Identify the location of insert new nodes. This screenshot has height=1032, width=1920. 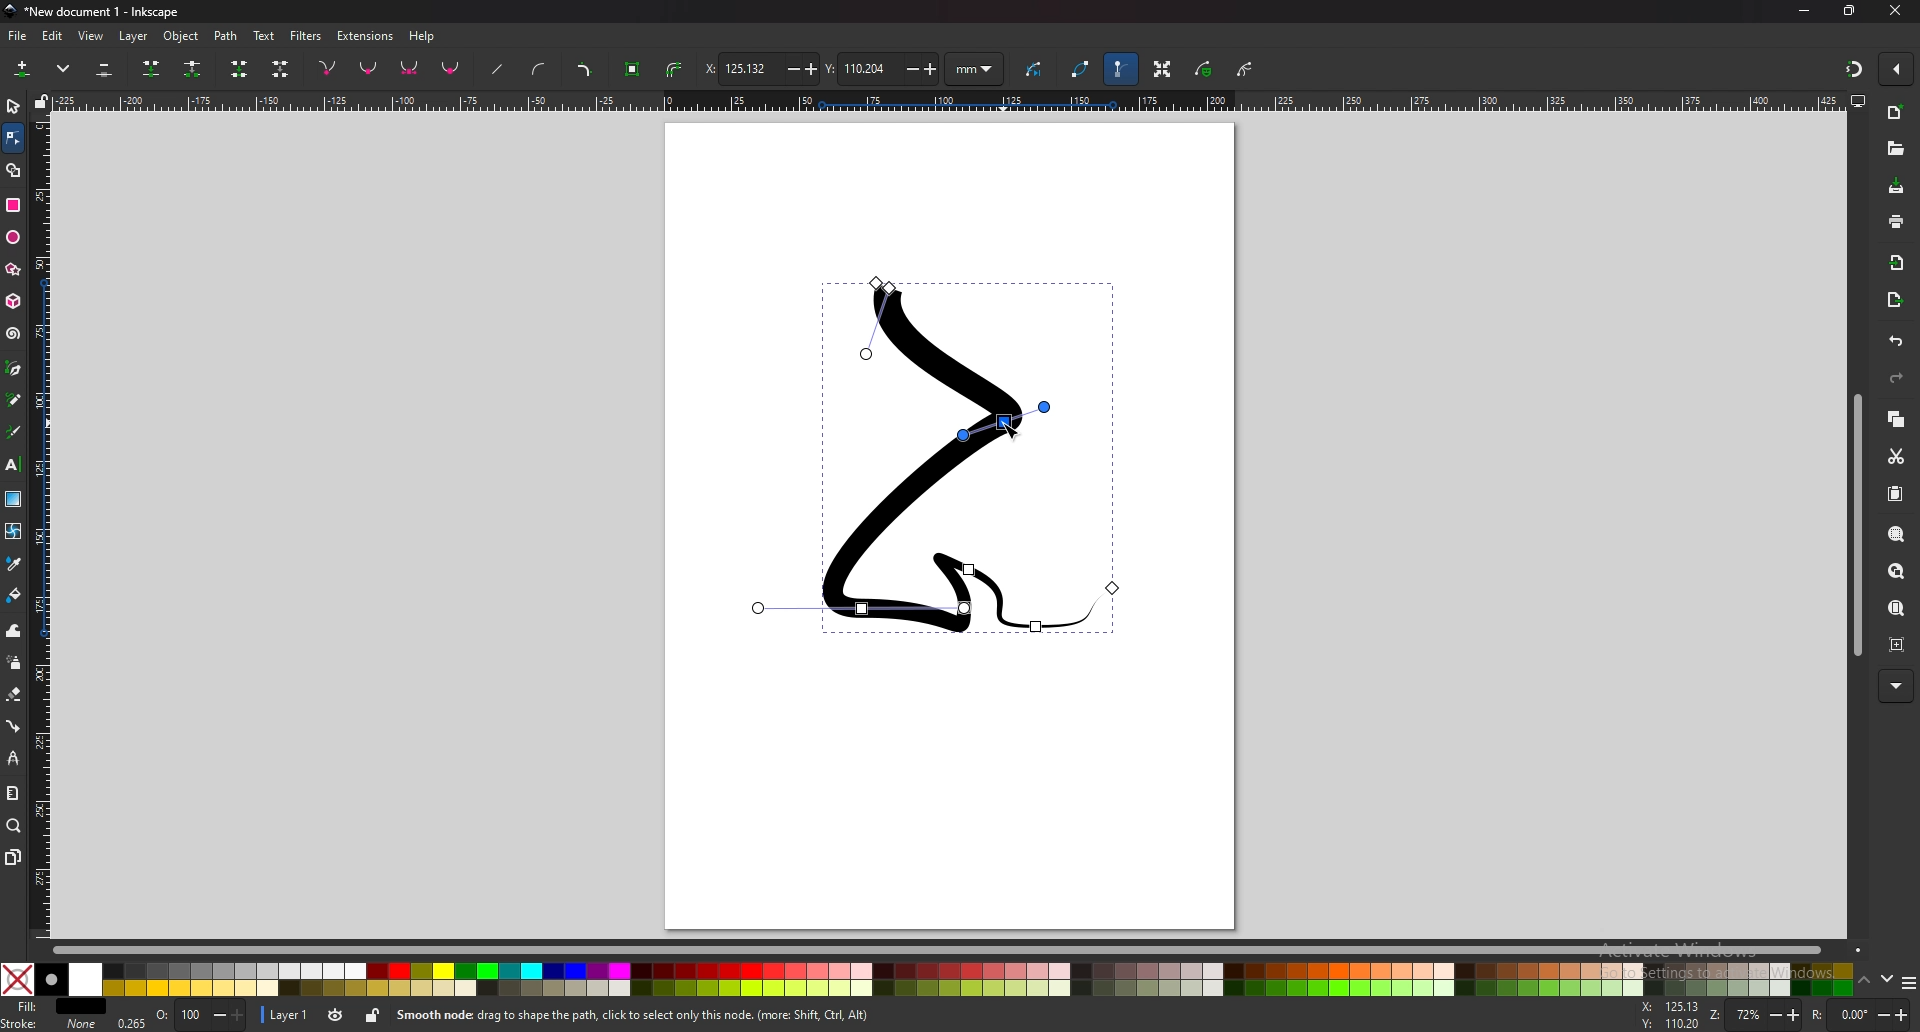
(23, 69).